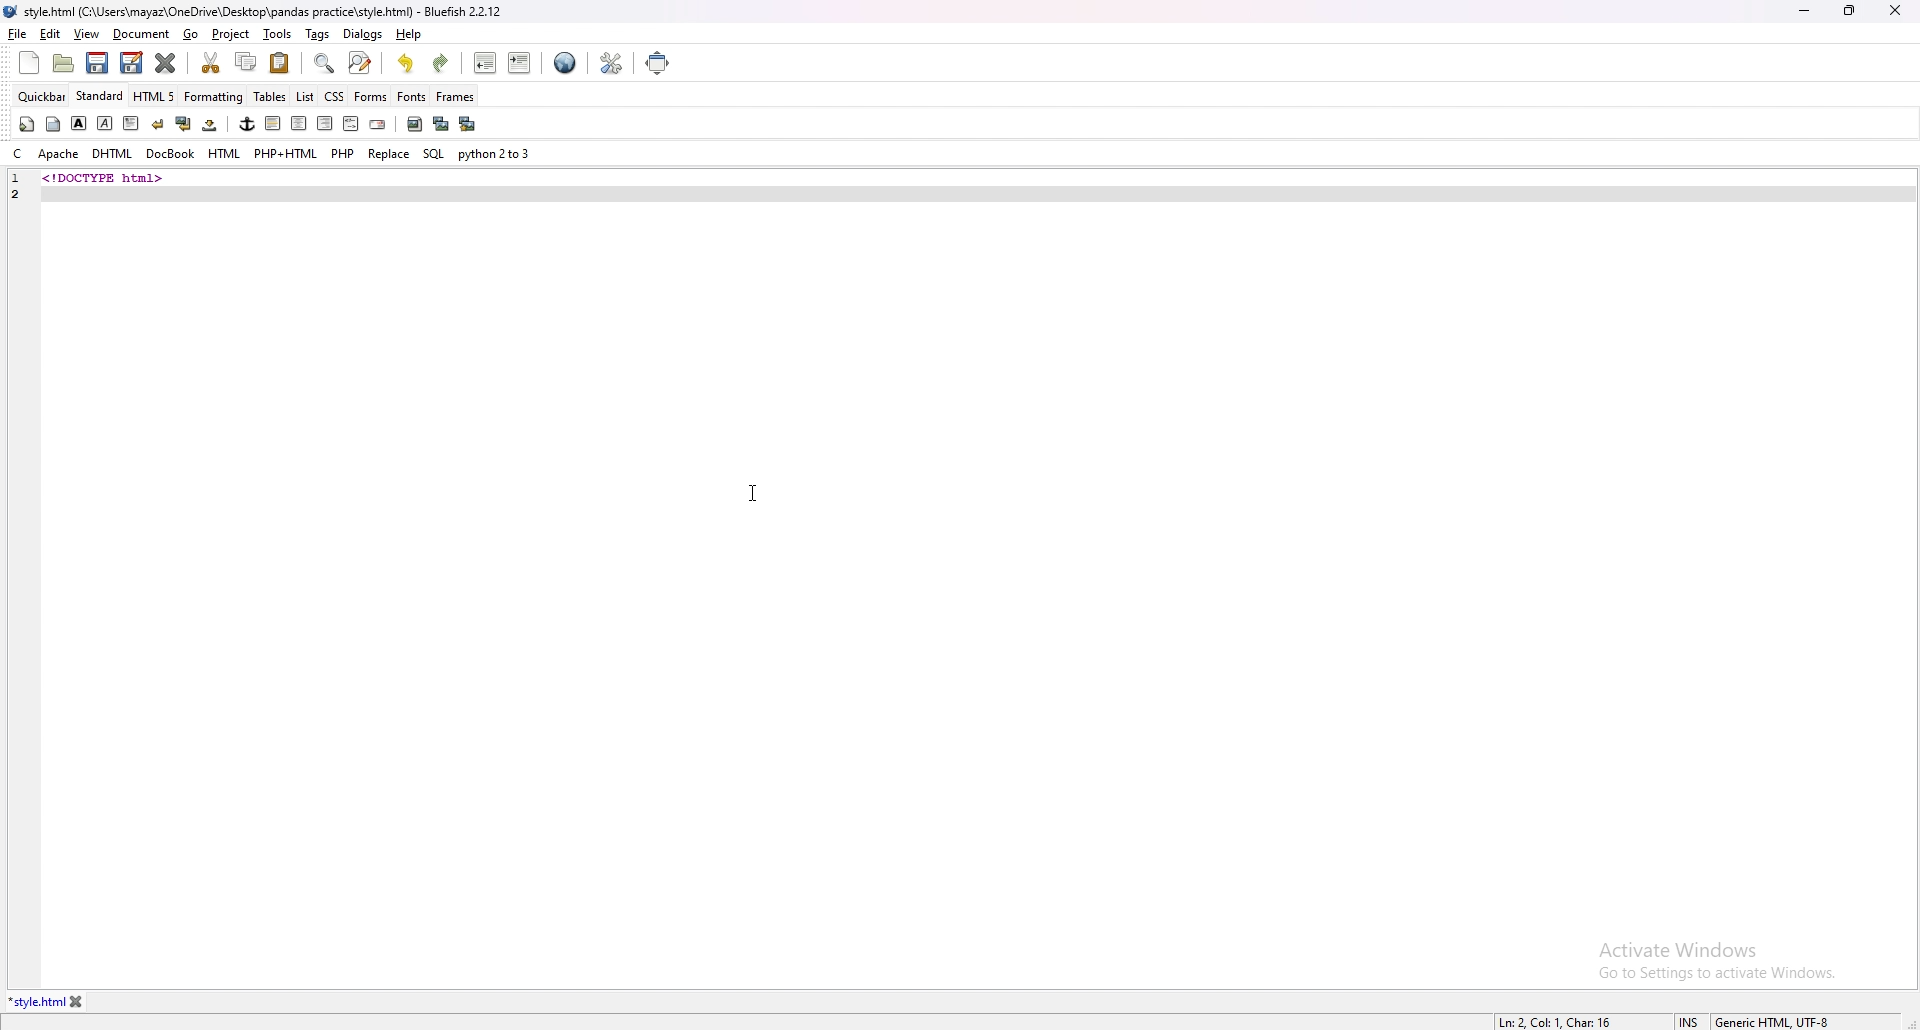  What do you see at coordinates (129, 122) in the screenshot?
I see `paragraph` at bounding box center [129, 122].